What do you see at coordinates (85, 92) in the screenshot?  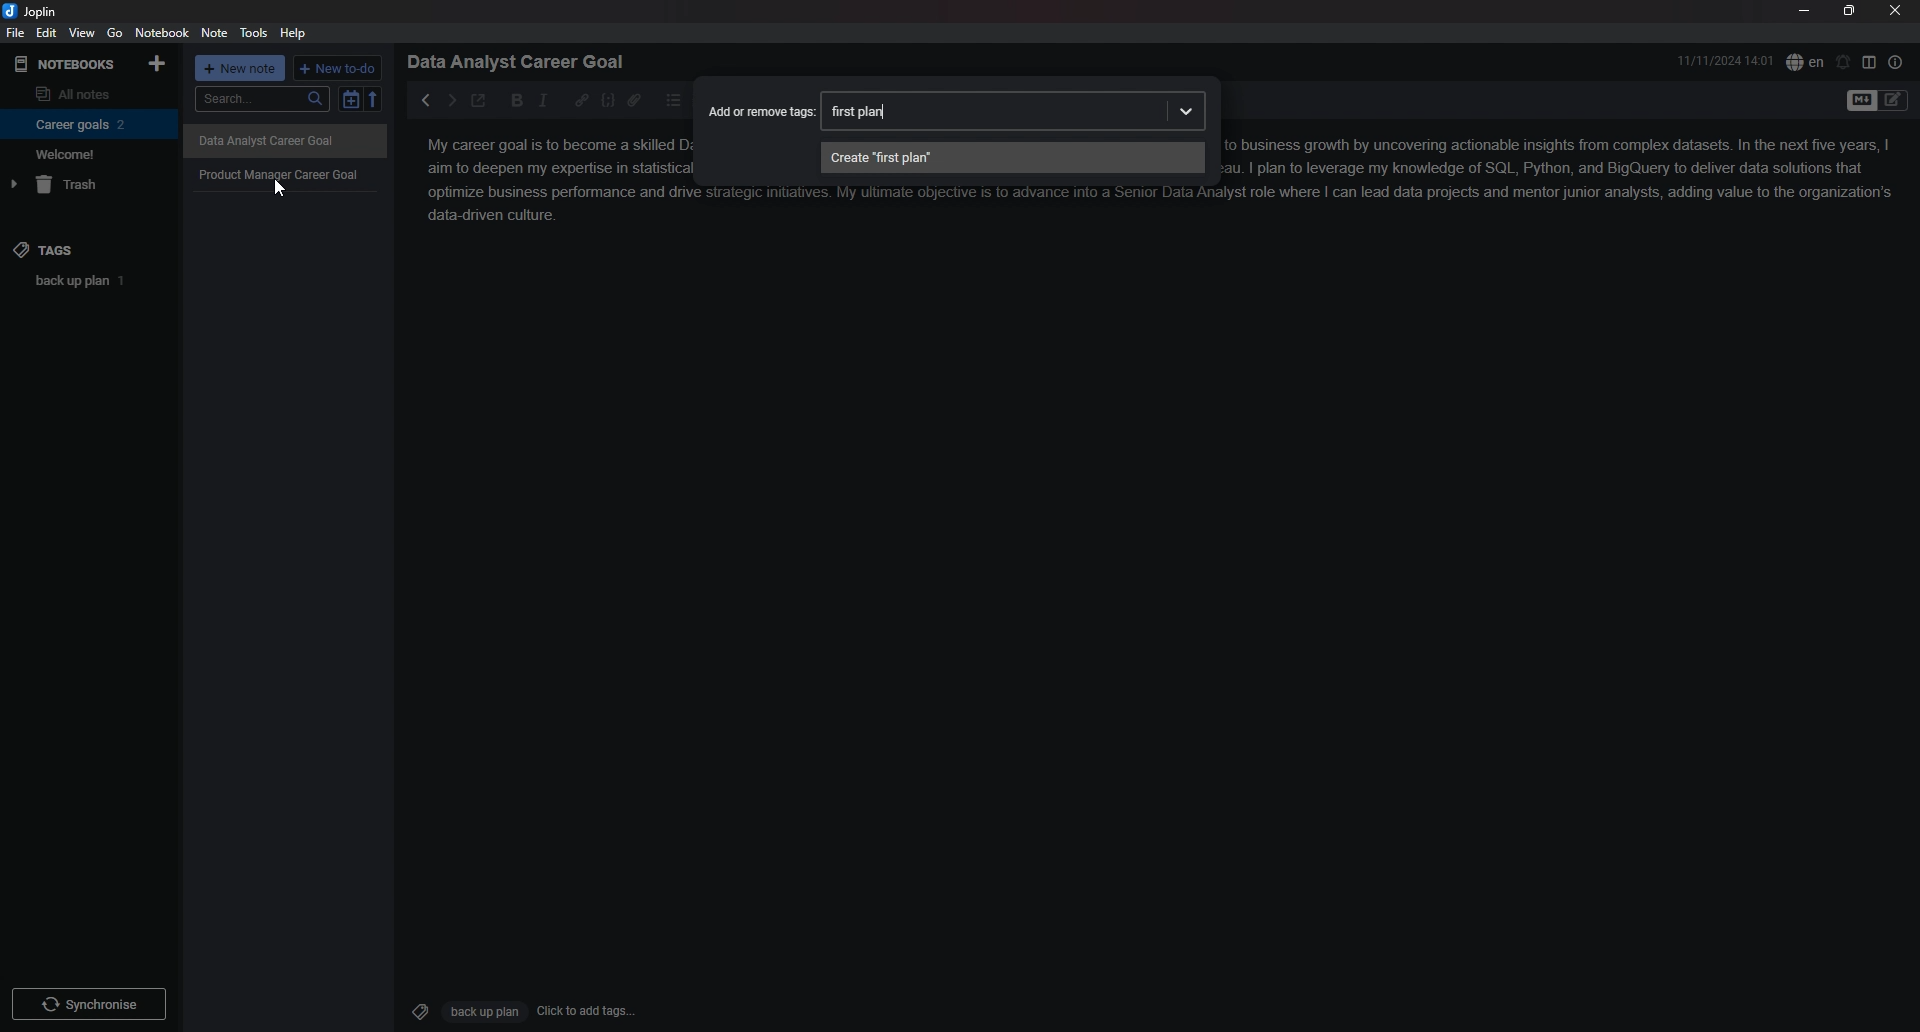 I see `all notes` at bounding box center [85, 92].